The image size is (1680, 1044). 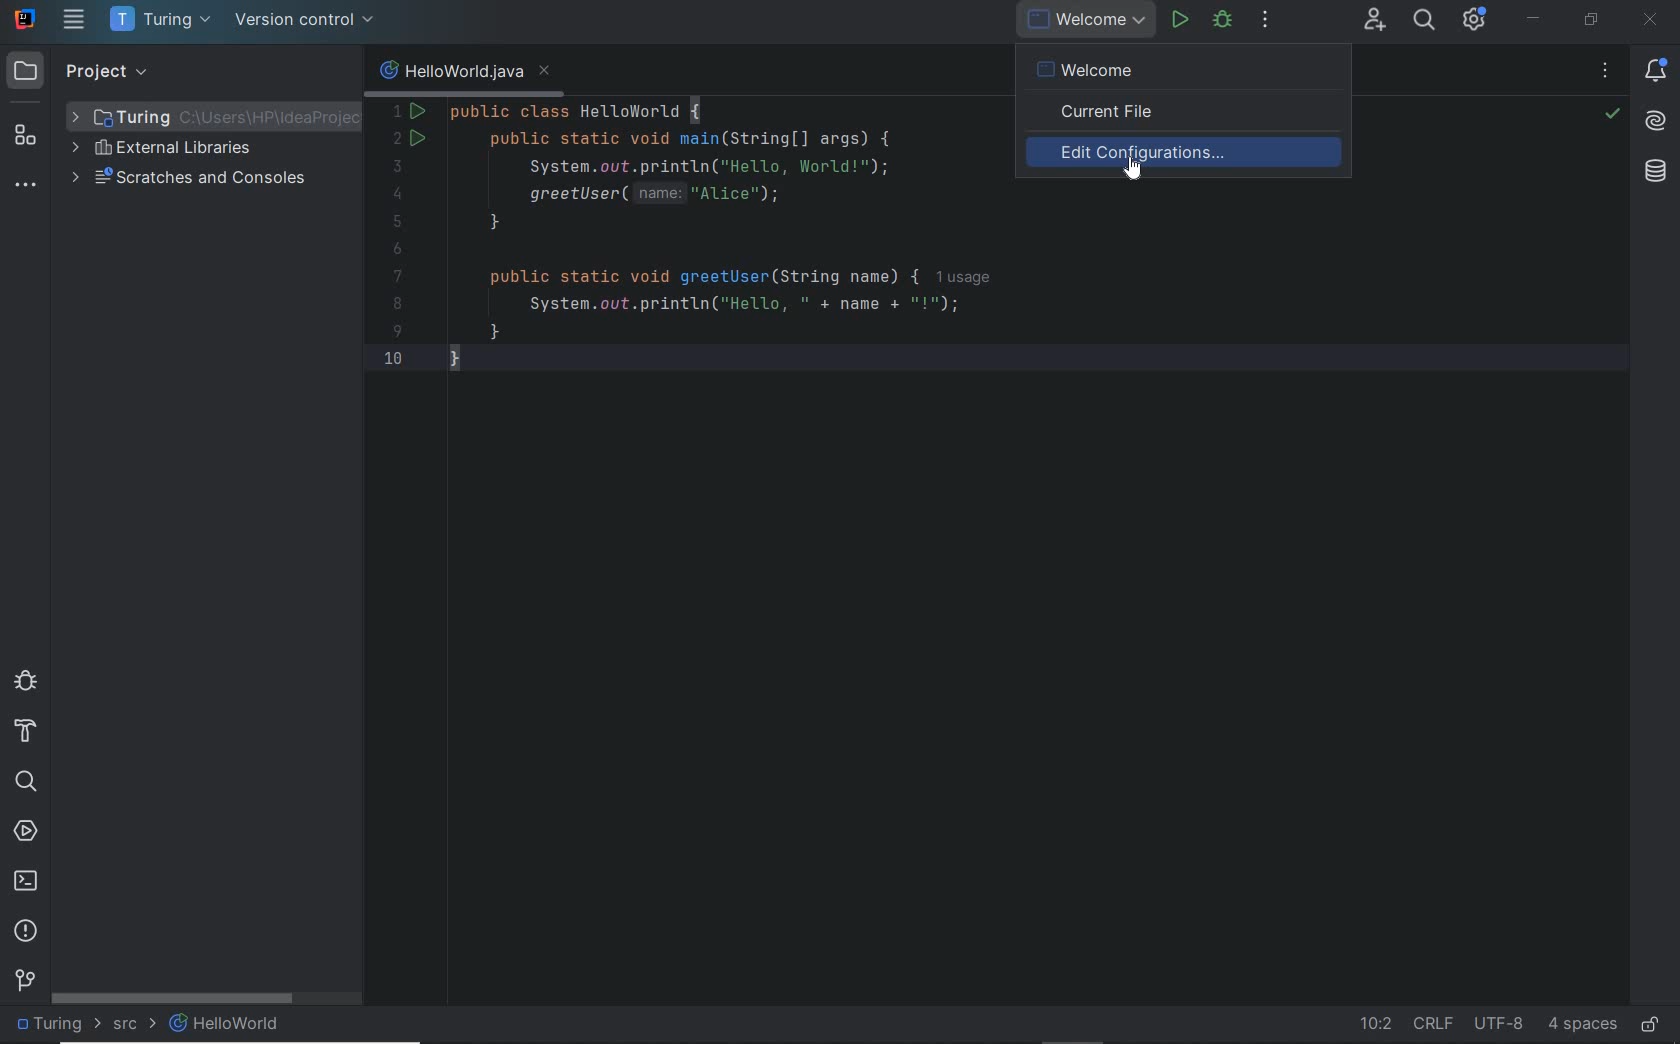 What do you see at coordinates (189, 180) in the screenshot?
I see `scratches and consoles` at bounding box center [189, 180].